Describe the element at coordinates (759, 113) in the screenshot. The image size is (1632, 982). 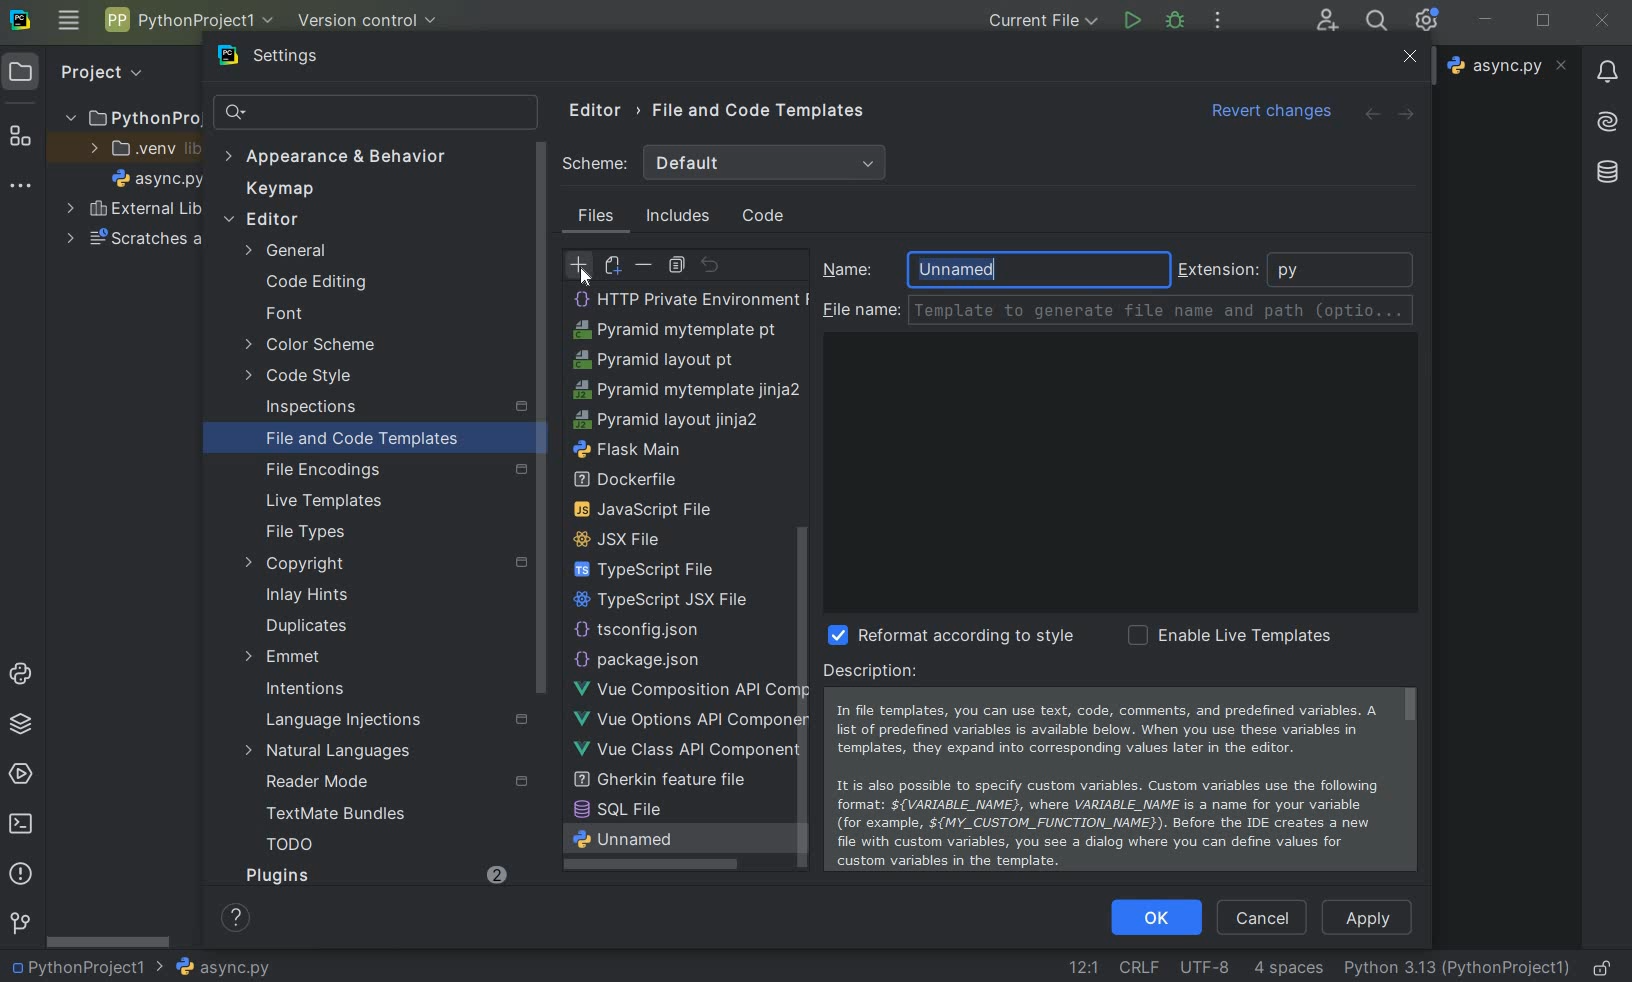
I see `file and code templates` at that location.